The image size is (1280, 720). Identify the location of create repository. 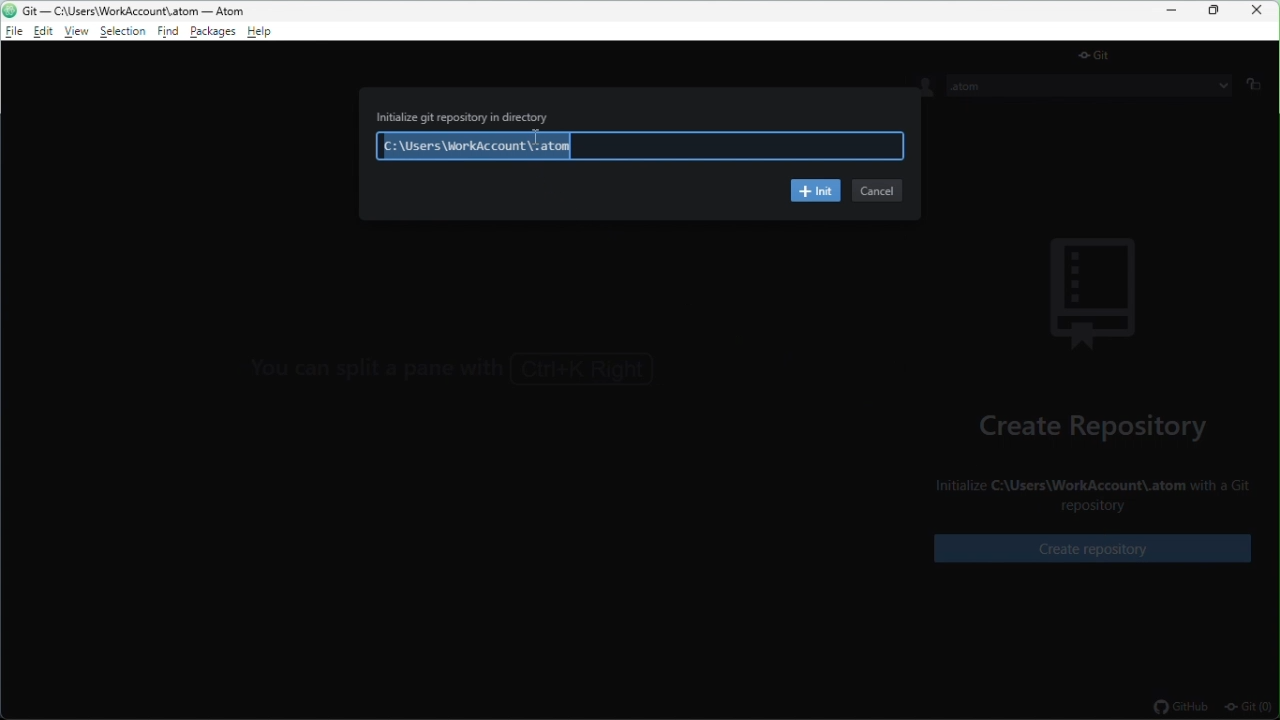
(1092, 548).